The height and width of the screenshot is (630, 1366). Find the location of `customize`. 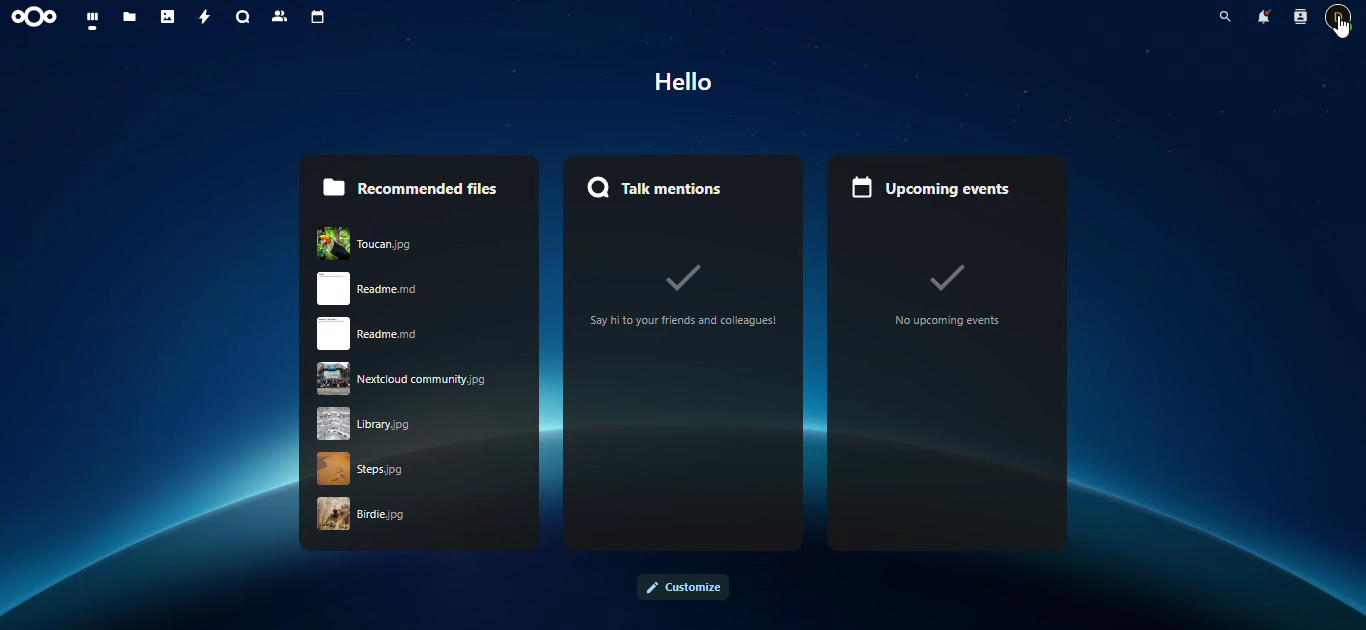

customize is located at coordinates (682, 588).